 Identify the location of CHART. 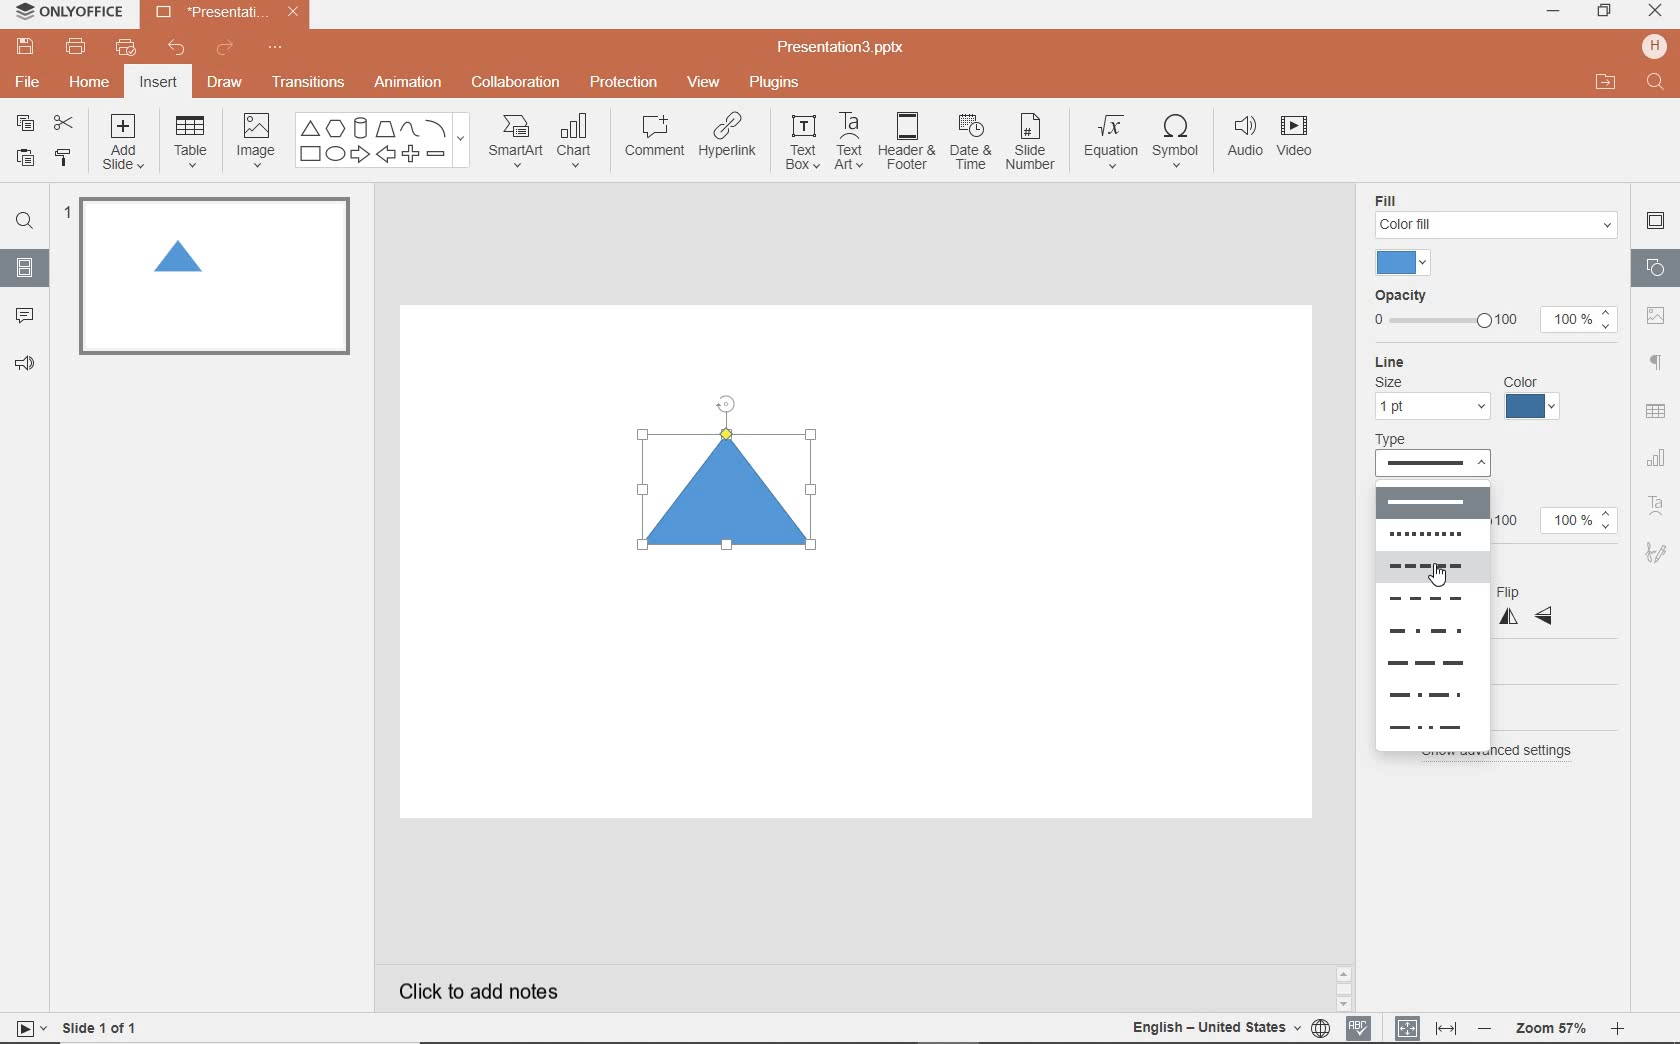
(577, 142).